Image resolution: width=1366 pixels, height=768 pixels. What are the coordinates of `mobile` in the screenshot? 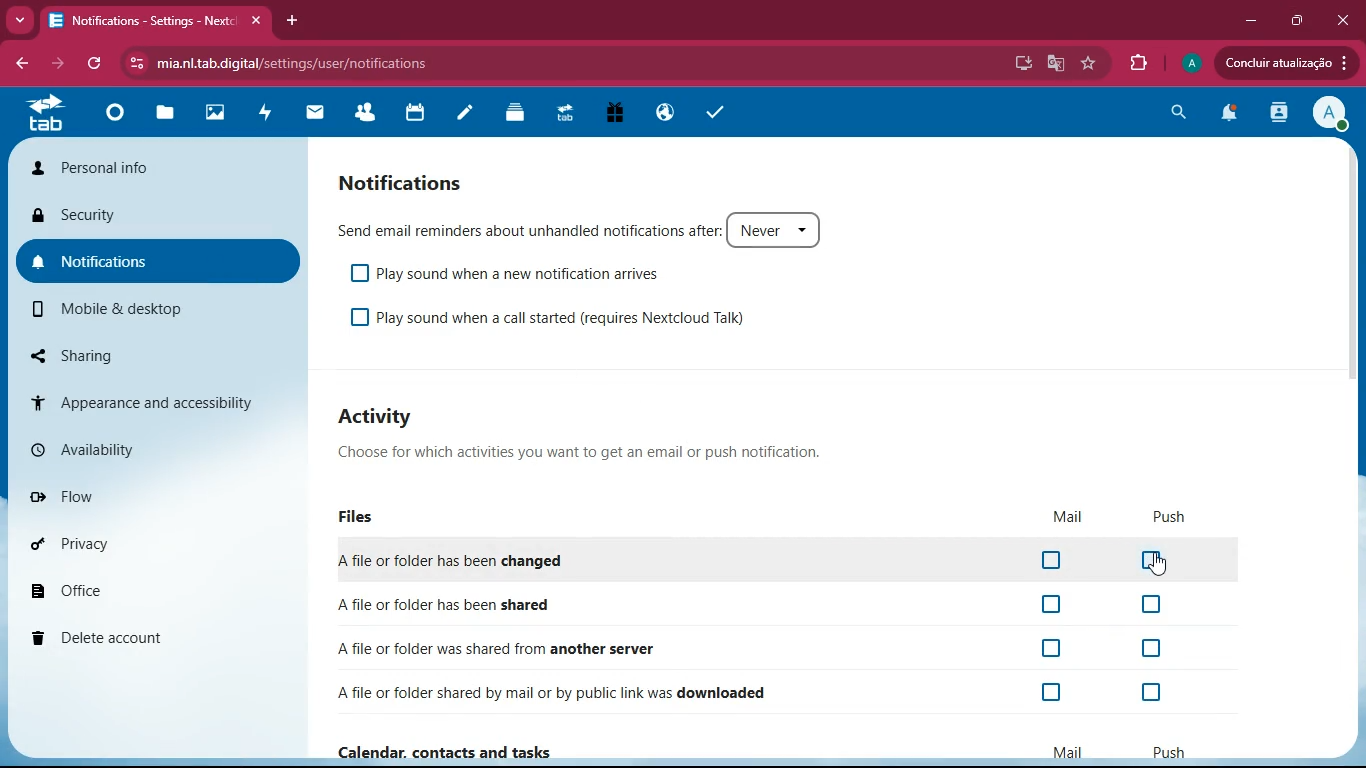 It's located at (125, 308).